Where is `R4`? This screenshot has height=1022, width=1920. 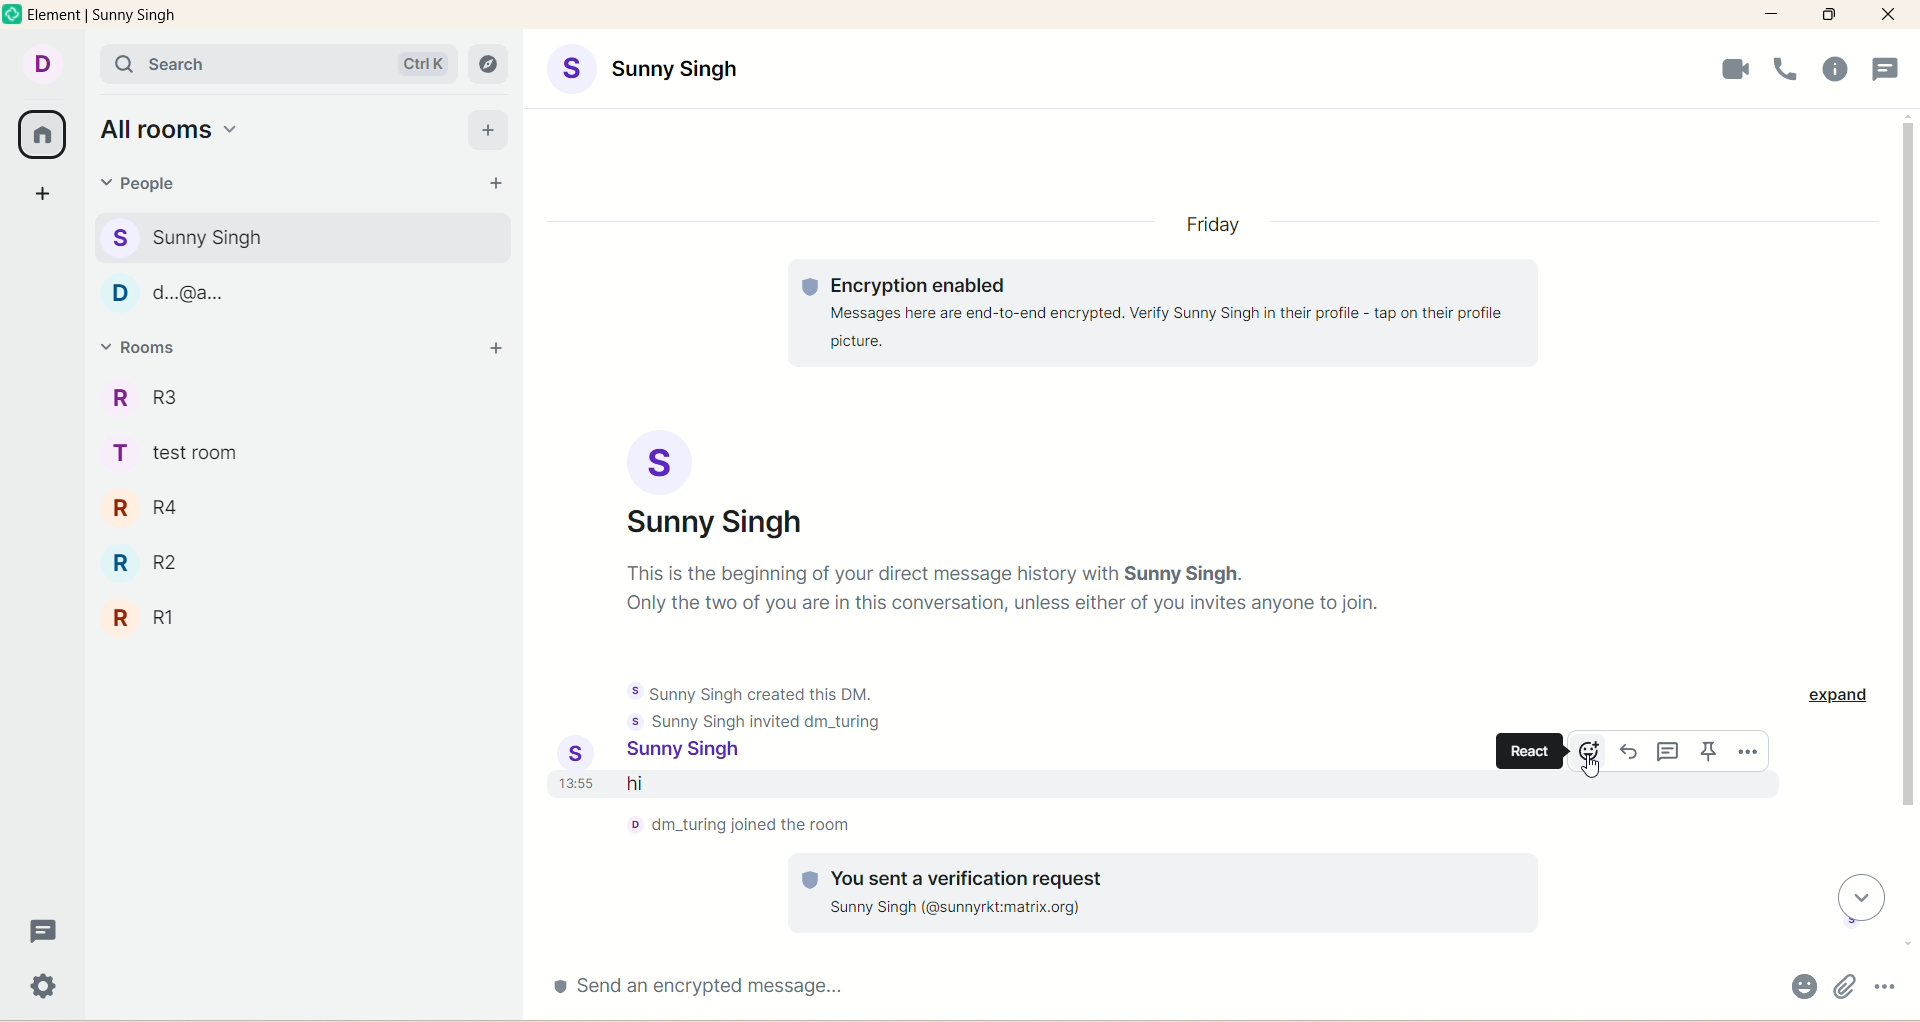 R4 is located at coordinates (164, 508).